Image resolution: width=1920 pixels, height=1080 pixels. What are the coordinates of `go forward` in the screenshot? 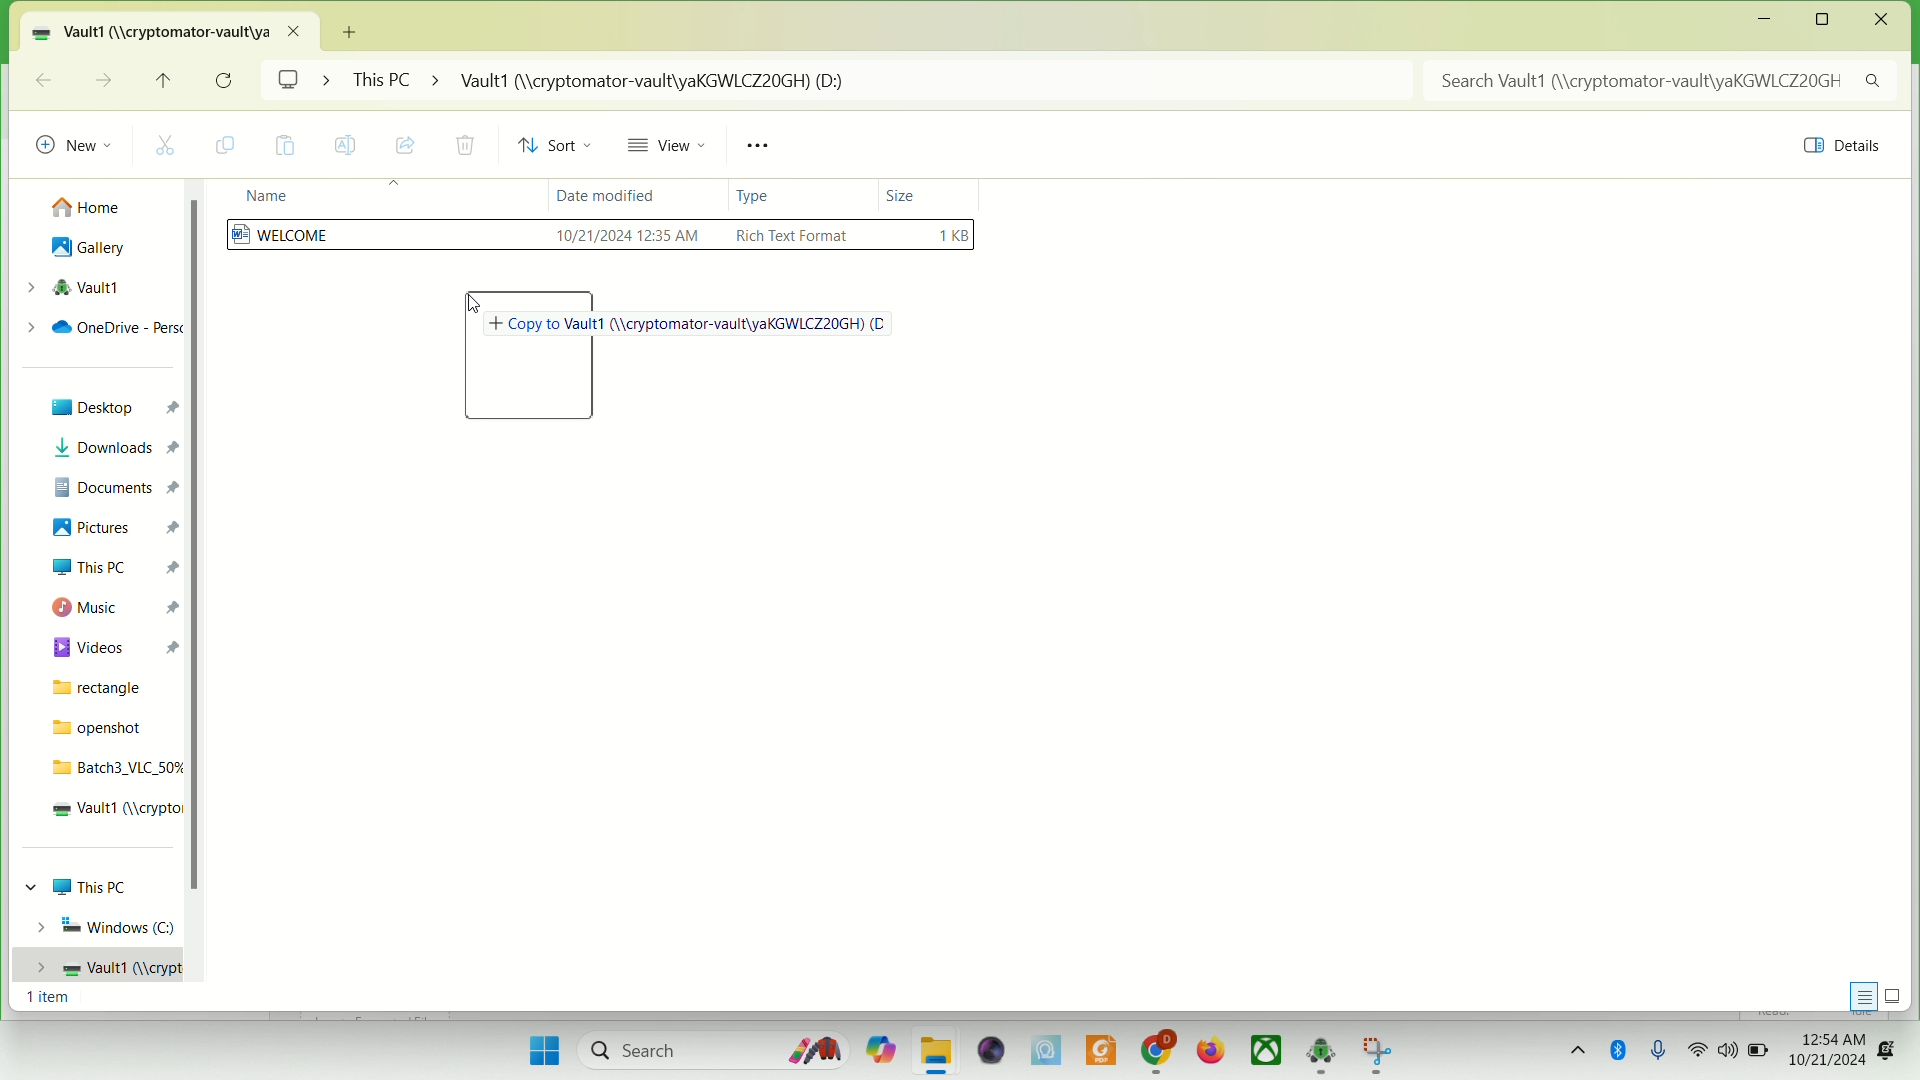 It's located at (101, 79).